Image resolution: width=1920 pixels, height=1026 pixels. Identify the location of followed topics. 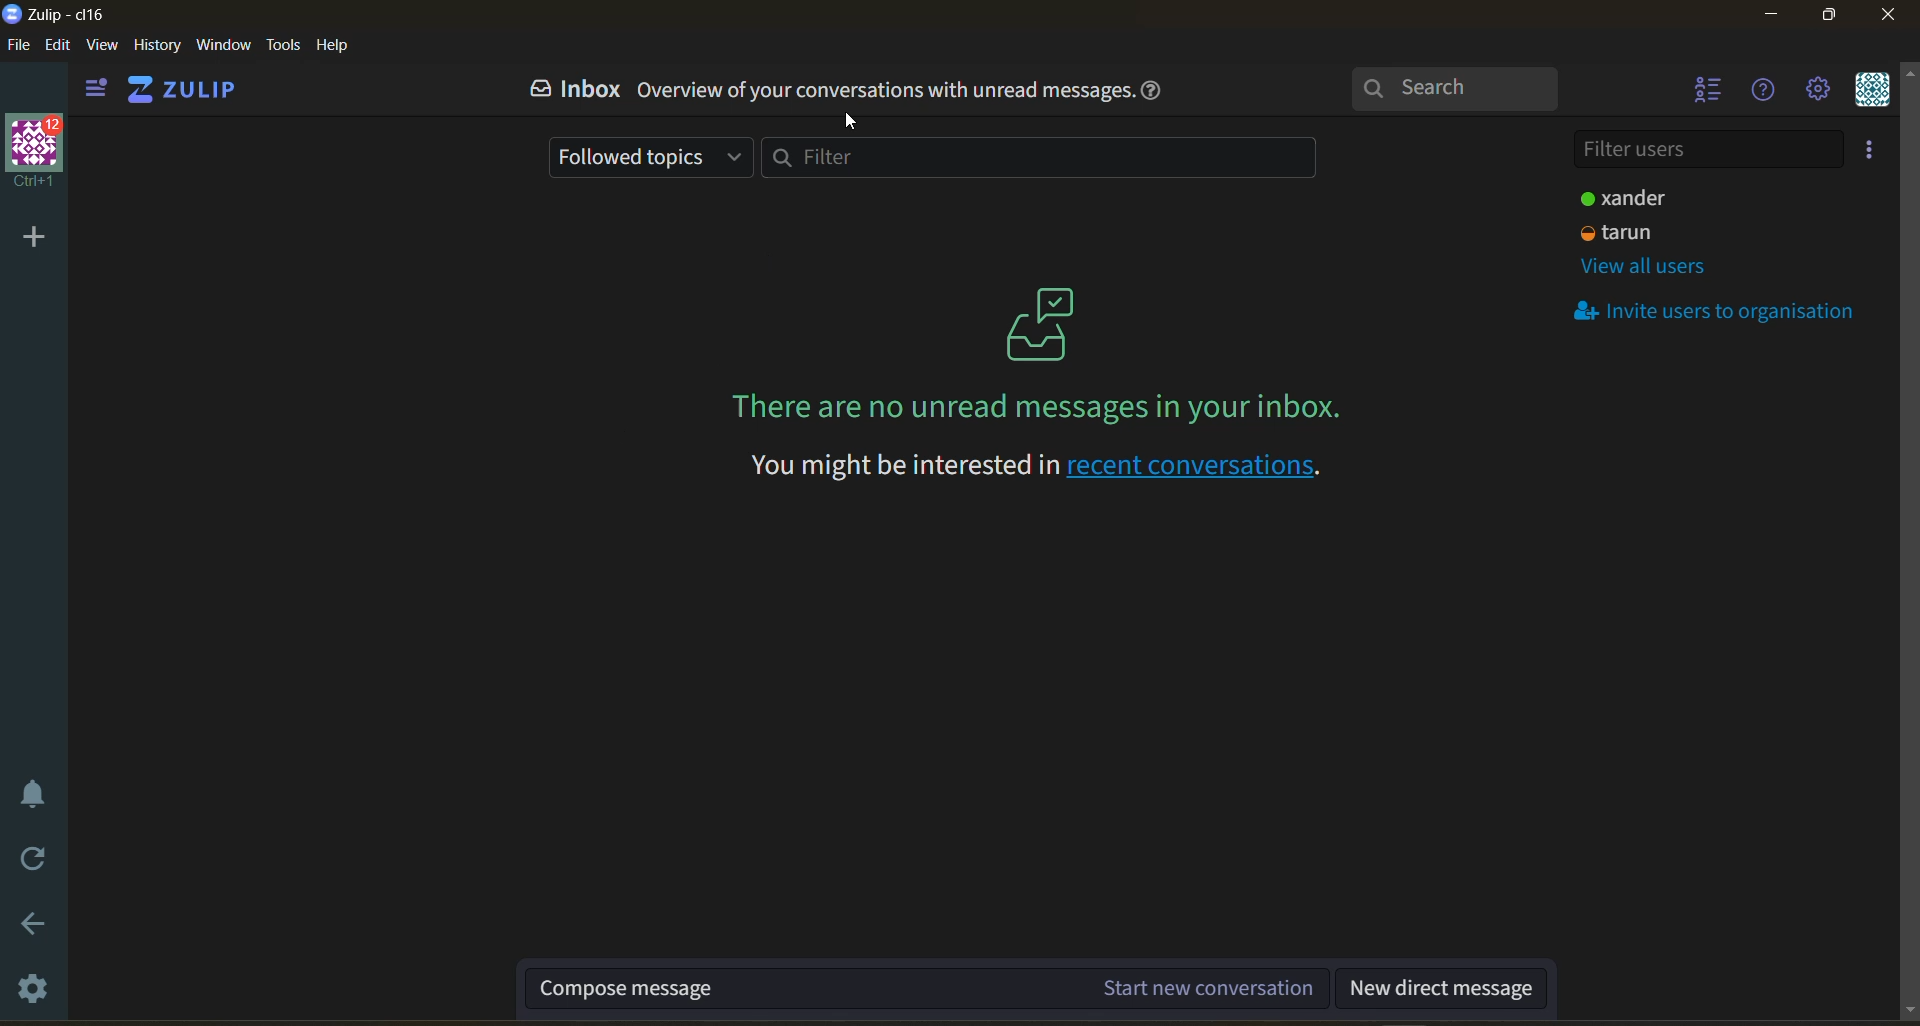
(648, 155).